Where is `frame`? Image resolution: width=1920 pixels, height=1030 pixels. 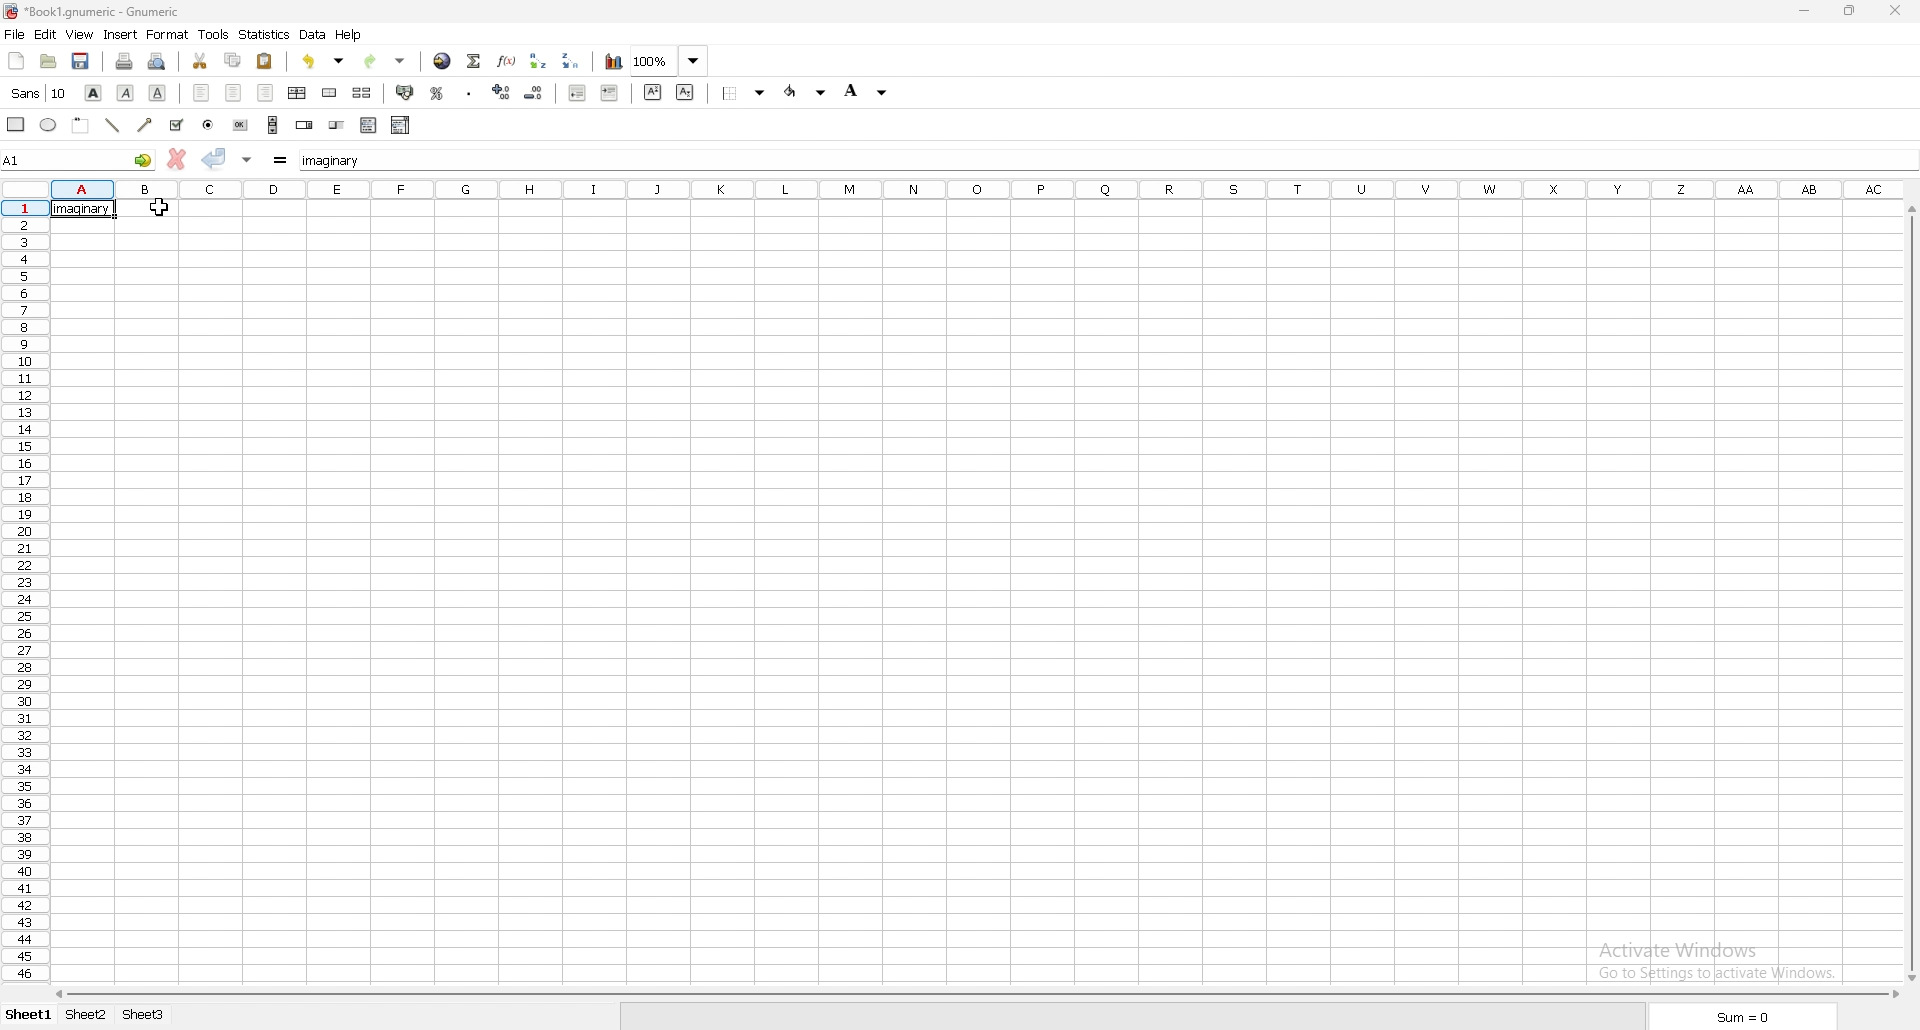
frame is located at coordinates (80, 124).